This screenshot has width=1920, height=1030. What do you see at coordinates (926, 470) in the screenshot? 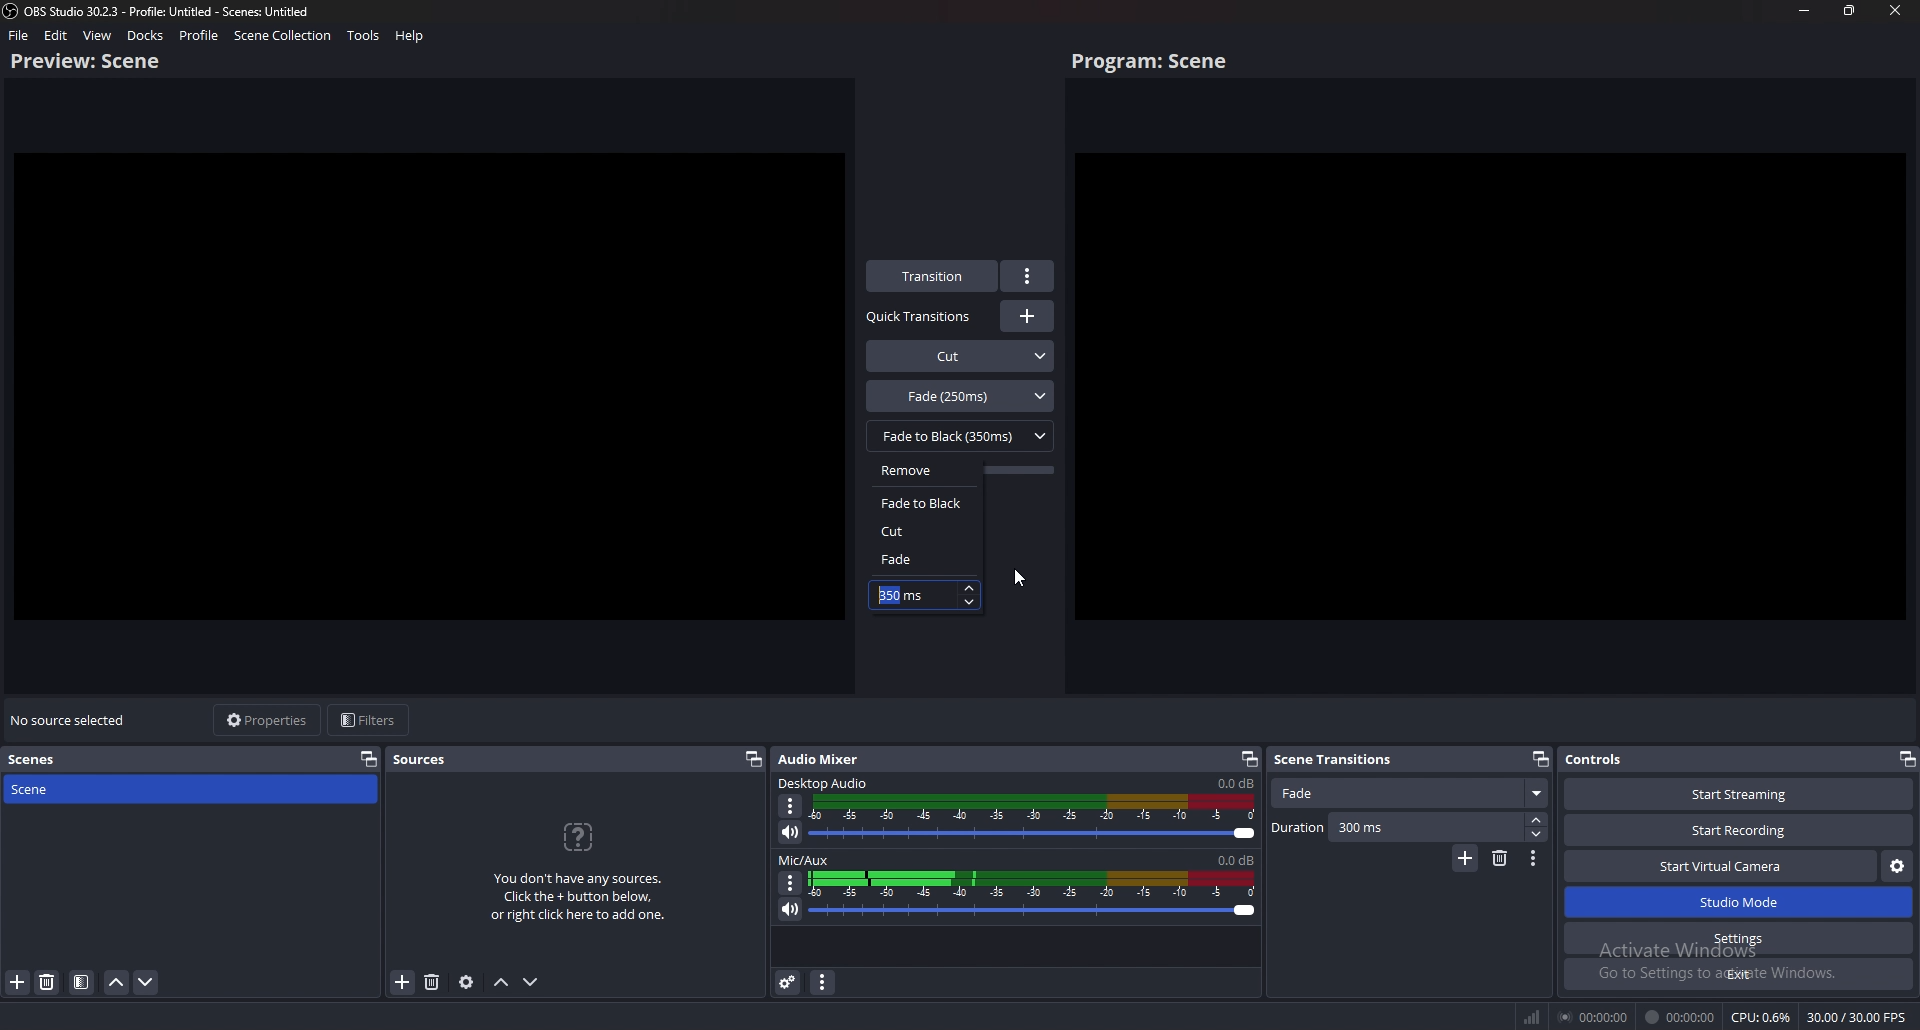
I see `remove` at bounding box center [926, 470].